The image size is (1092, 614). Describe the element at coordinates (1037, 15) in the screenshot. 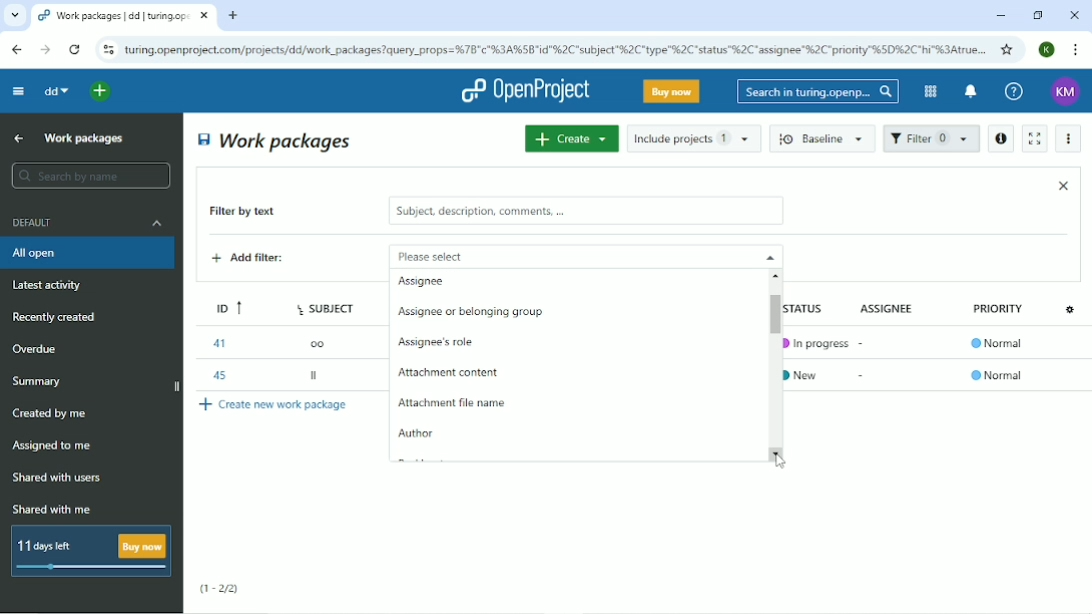

I see `Restore down` at that location.